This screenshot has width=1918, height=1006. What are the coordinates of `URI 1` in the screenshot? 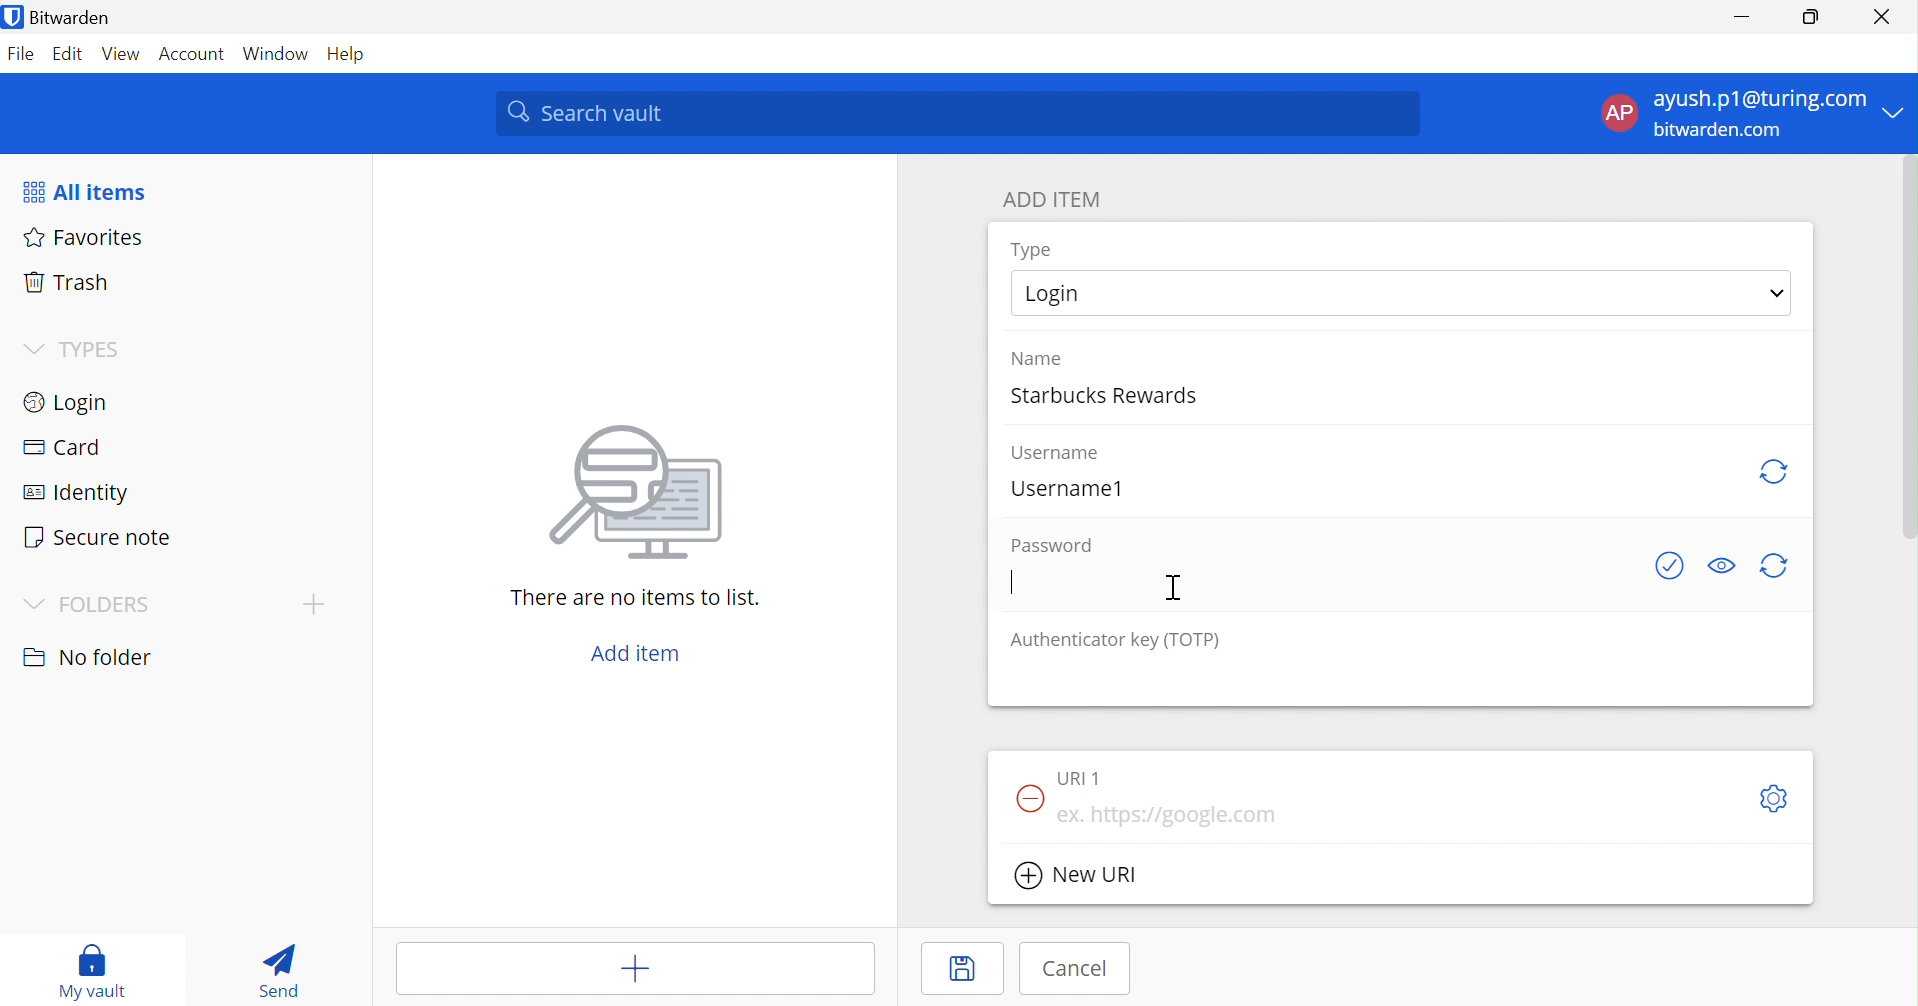 It's located at (1084, 778).